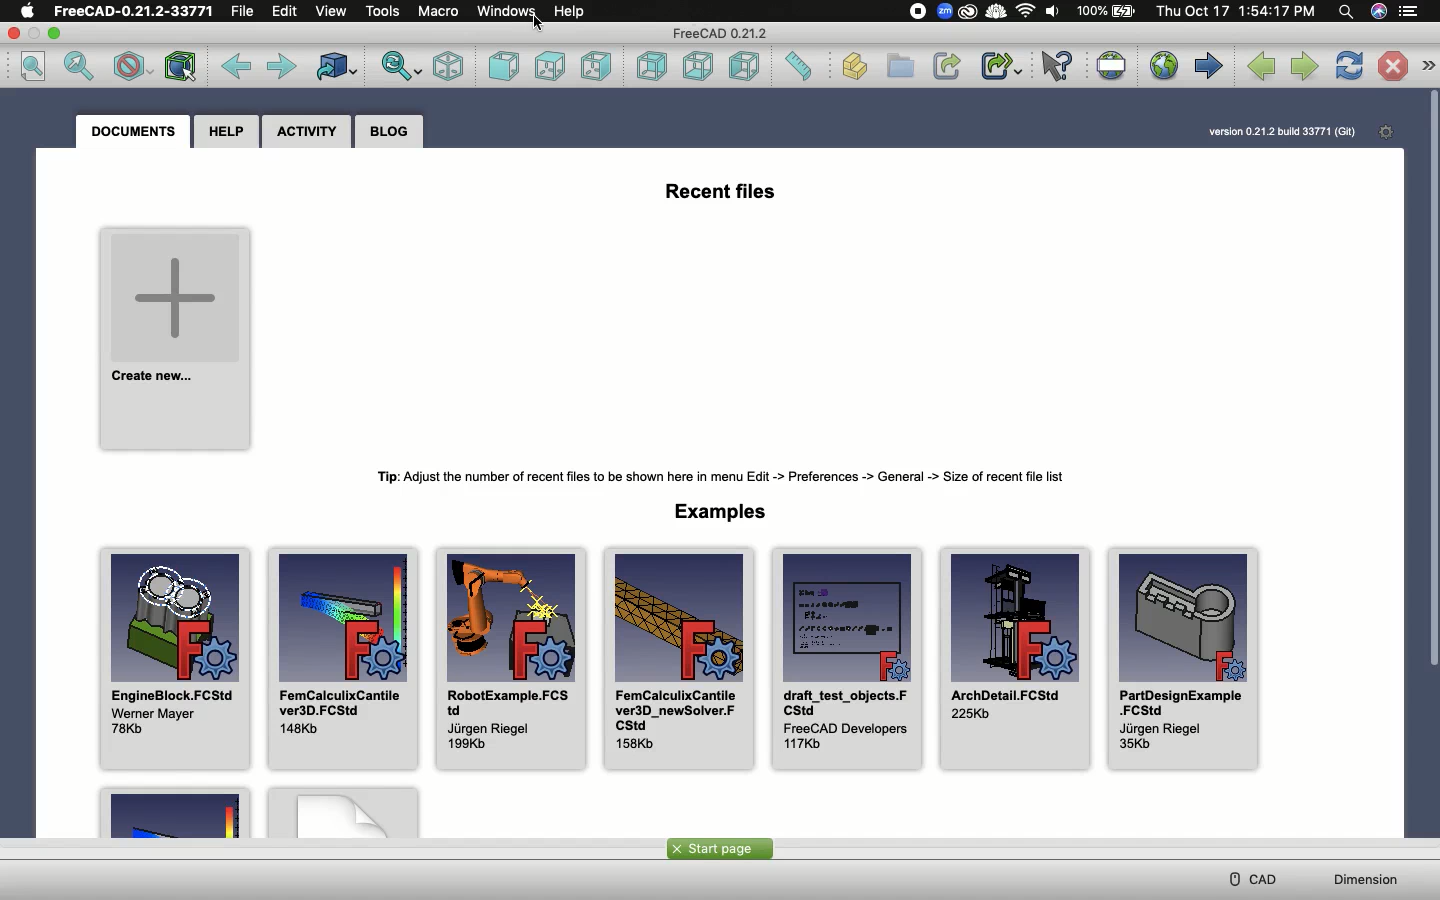  Describe the element at coordinates (1015, 656) in the screenshot. I see `ArchDetail.FCStd` at that location.